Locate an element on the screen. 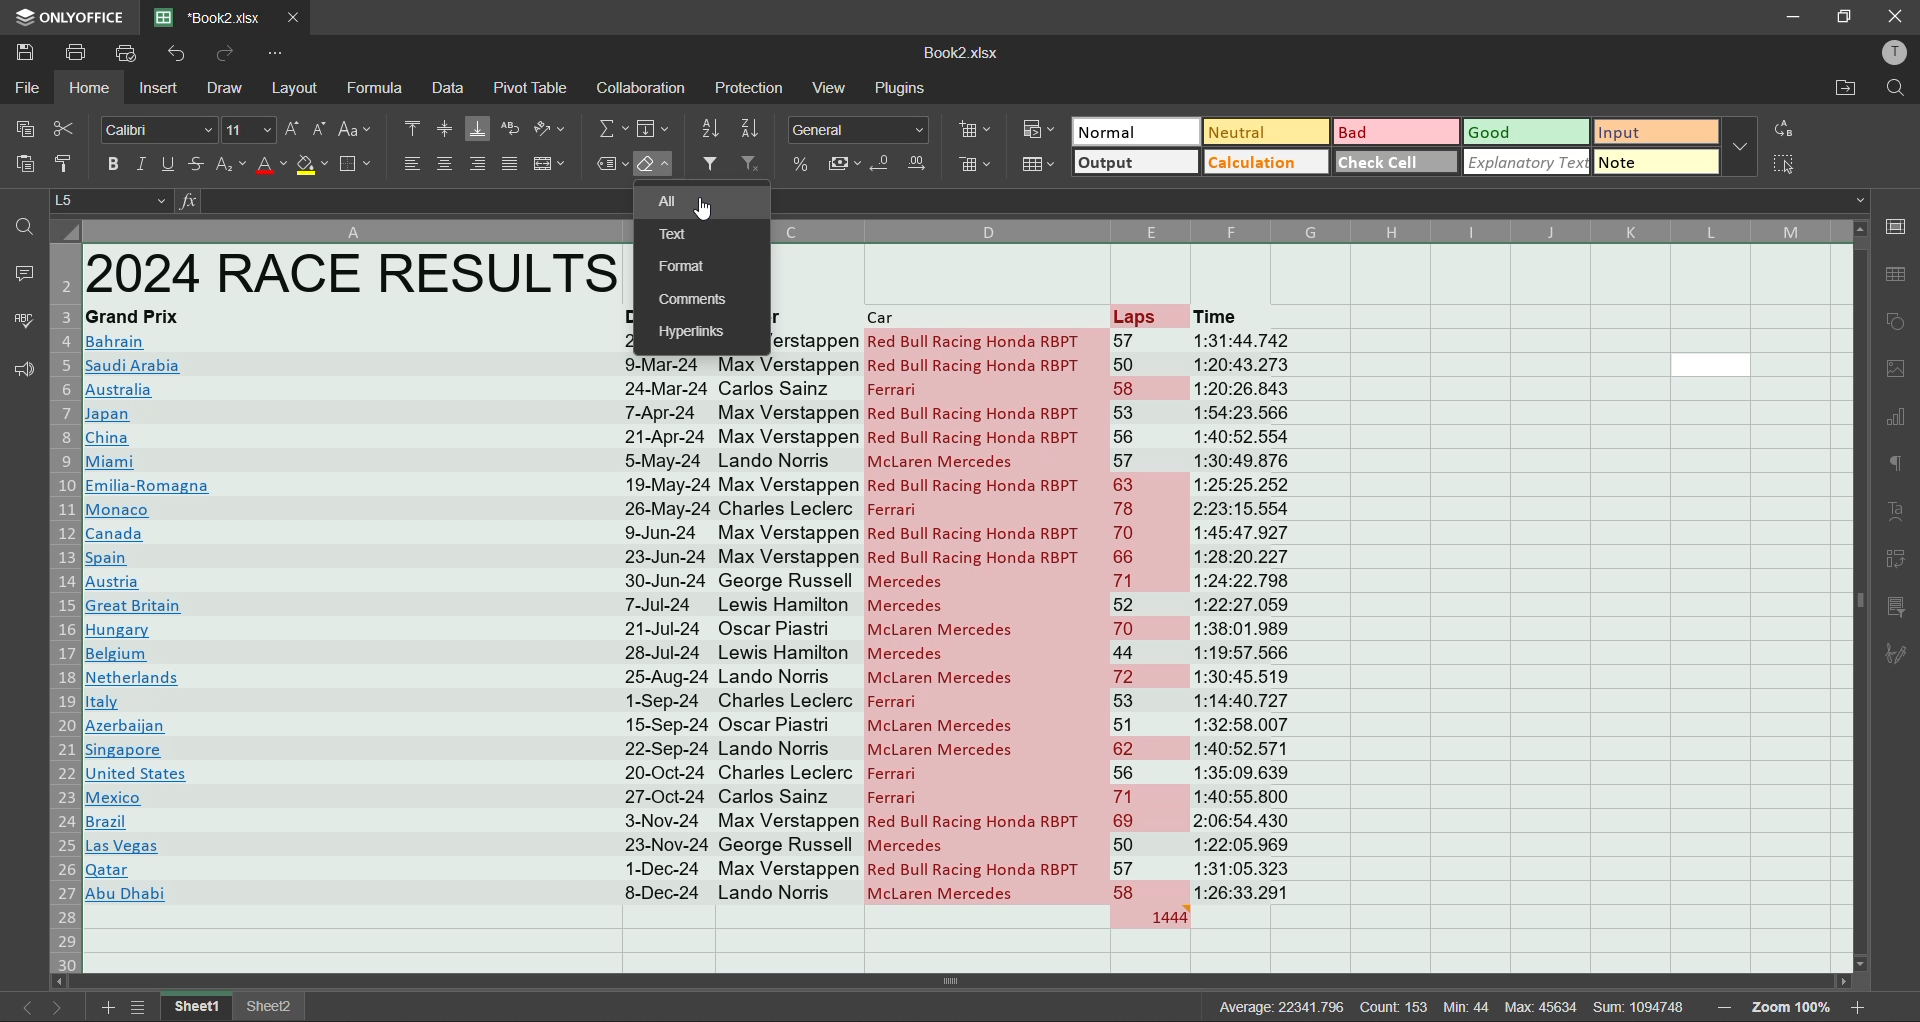  change case is located at coordinates (358, 131).